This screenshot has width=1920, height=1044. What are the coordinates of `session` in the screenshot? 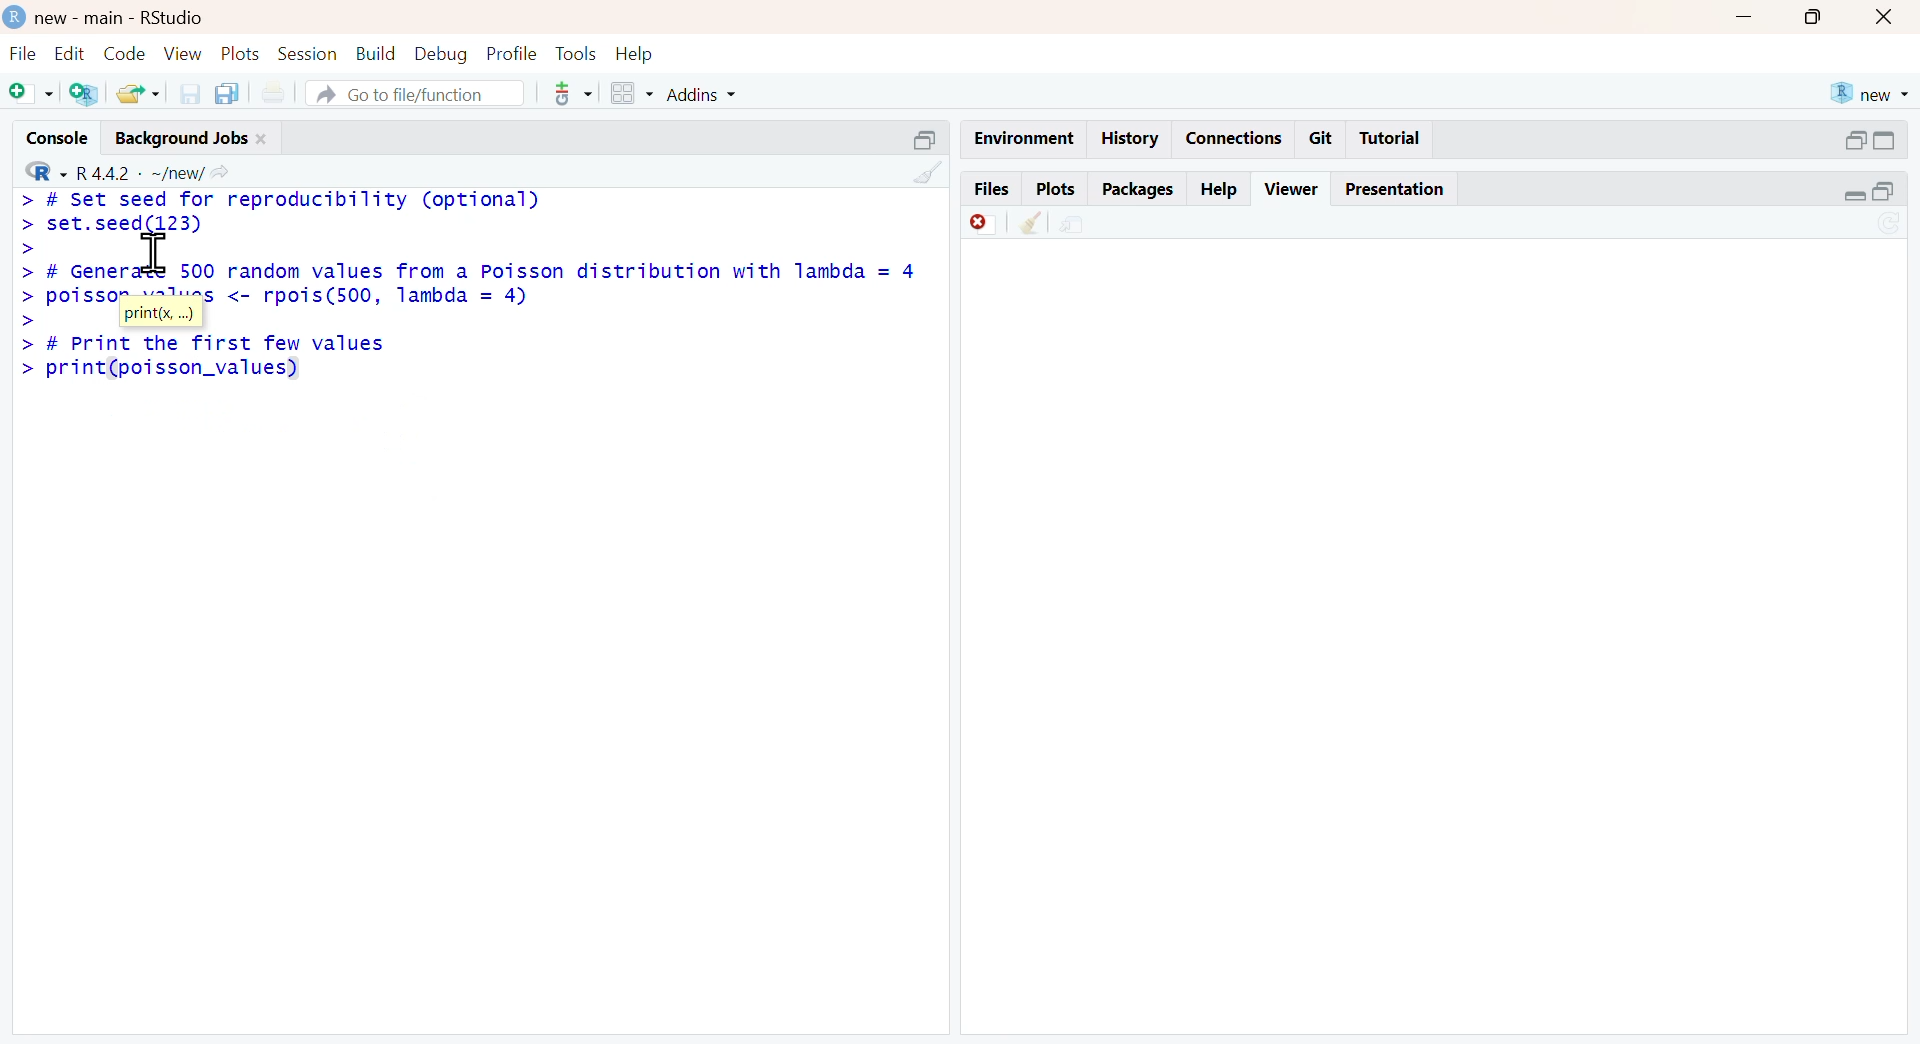 It's located at (306, 54).